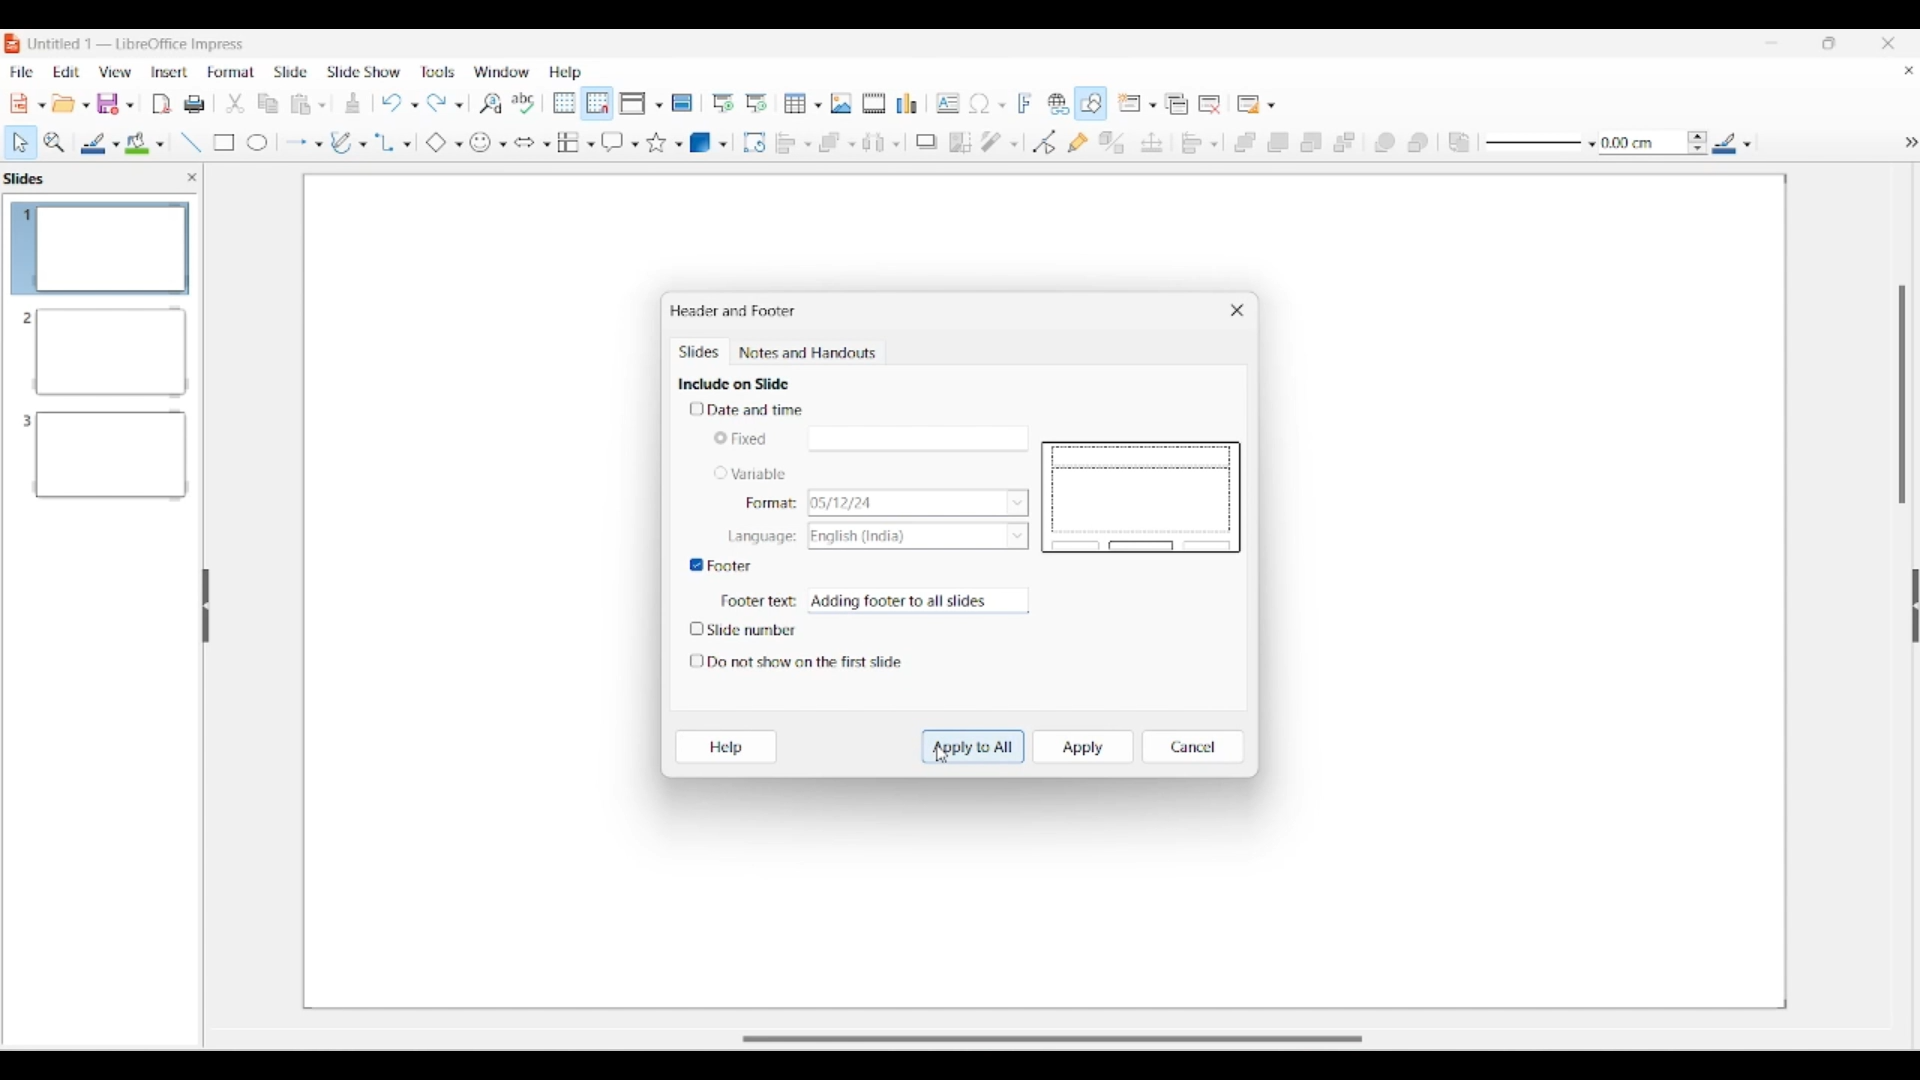  What do you see at coordinates (665, 143) in the screenshot?
I see `Star and banner options` at bounding box center [665, 143].